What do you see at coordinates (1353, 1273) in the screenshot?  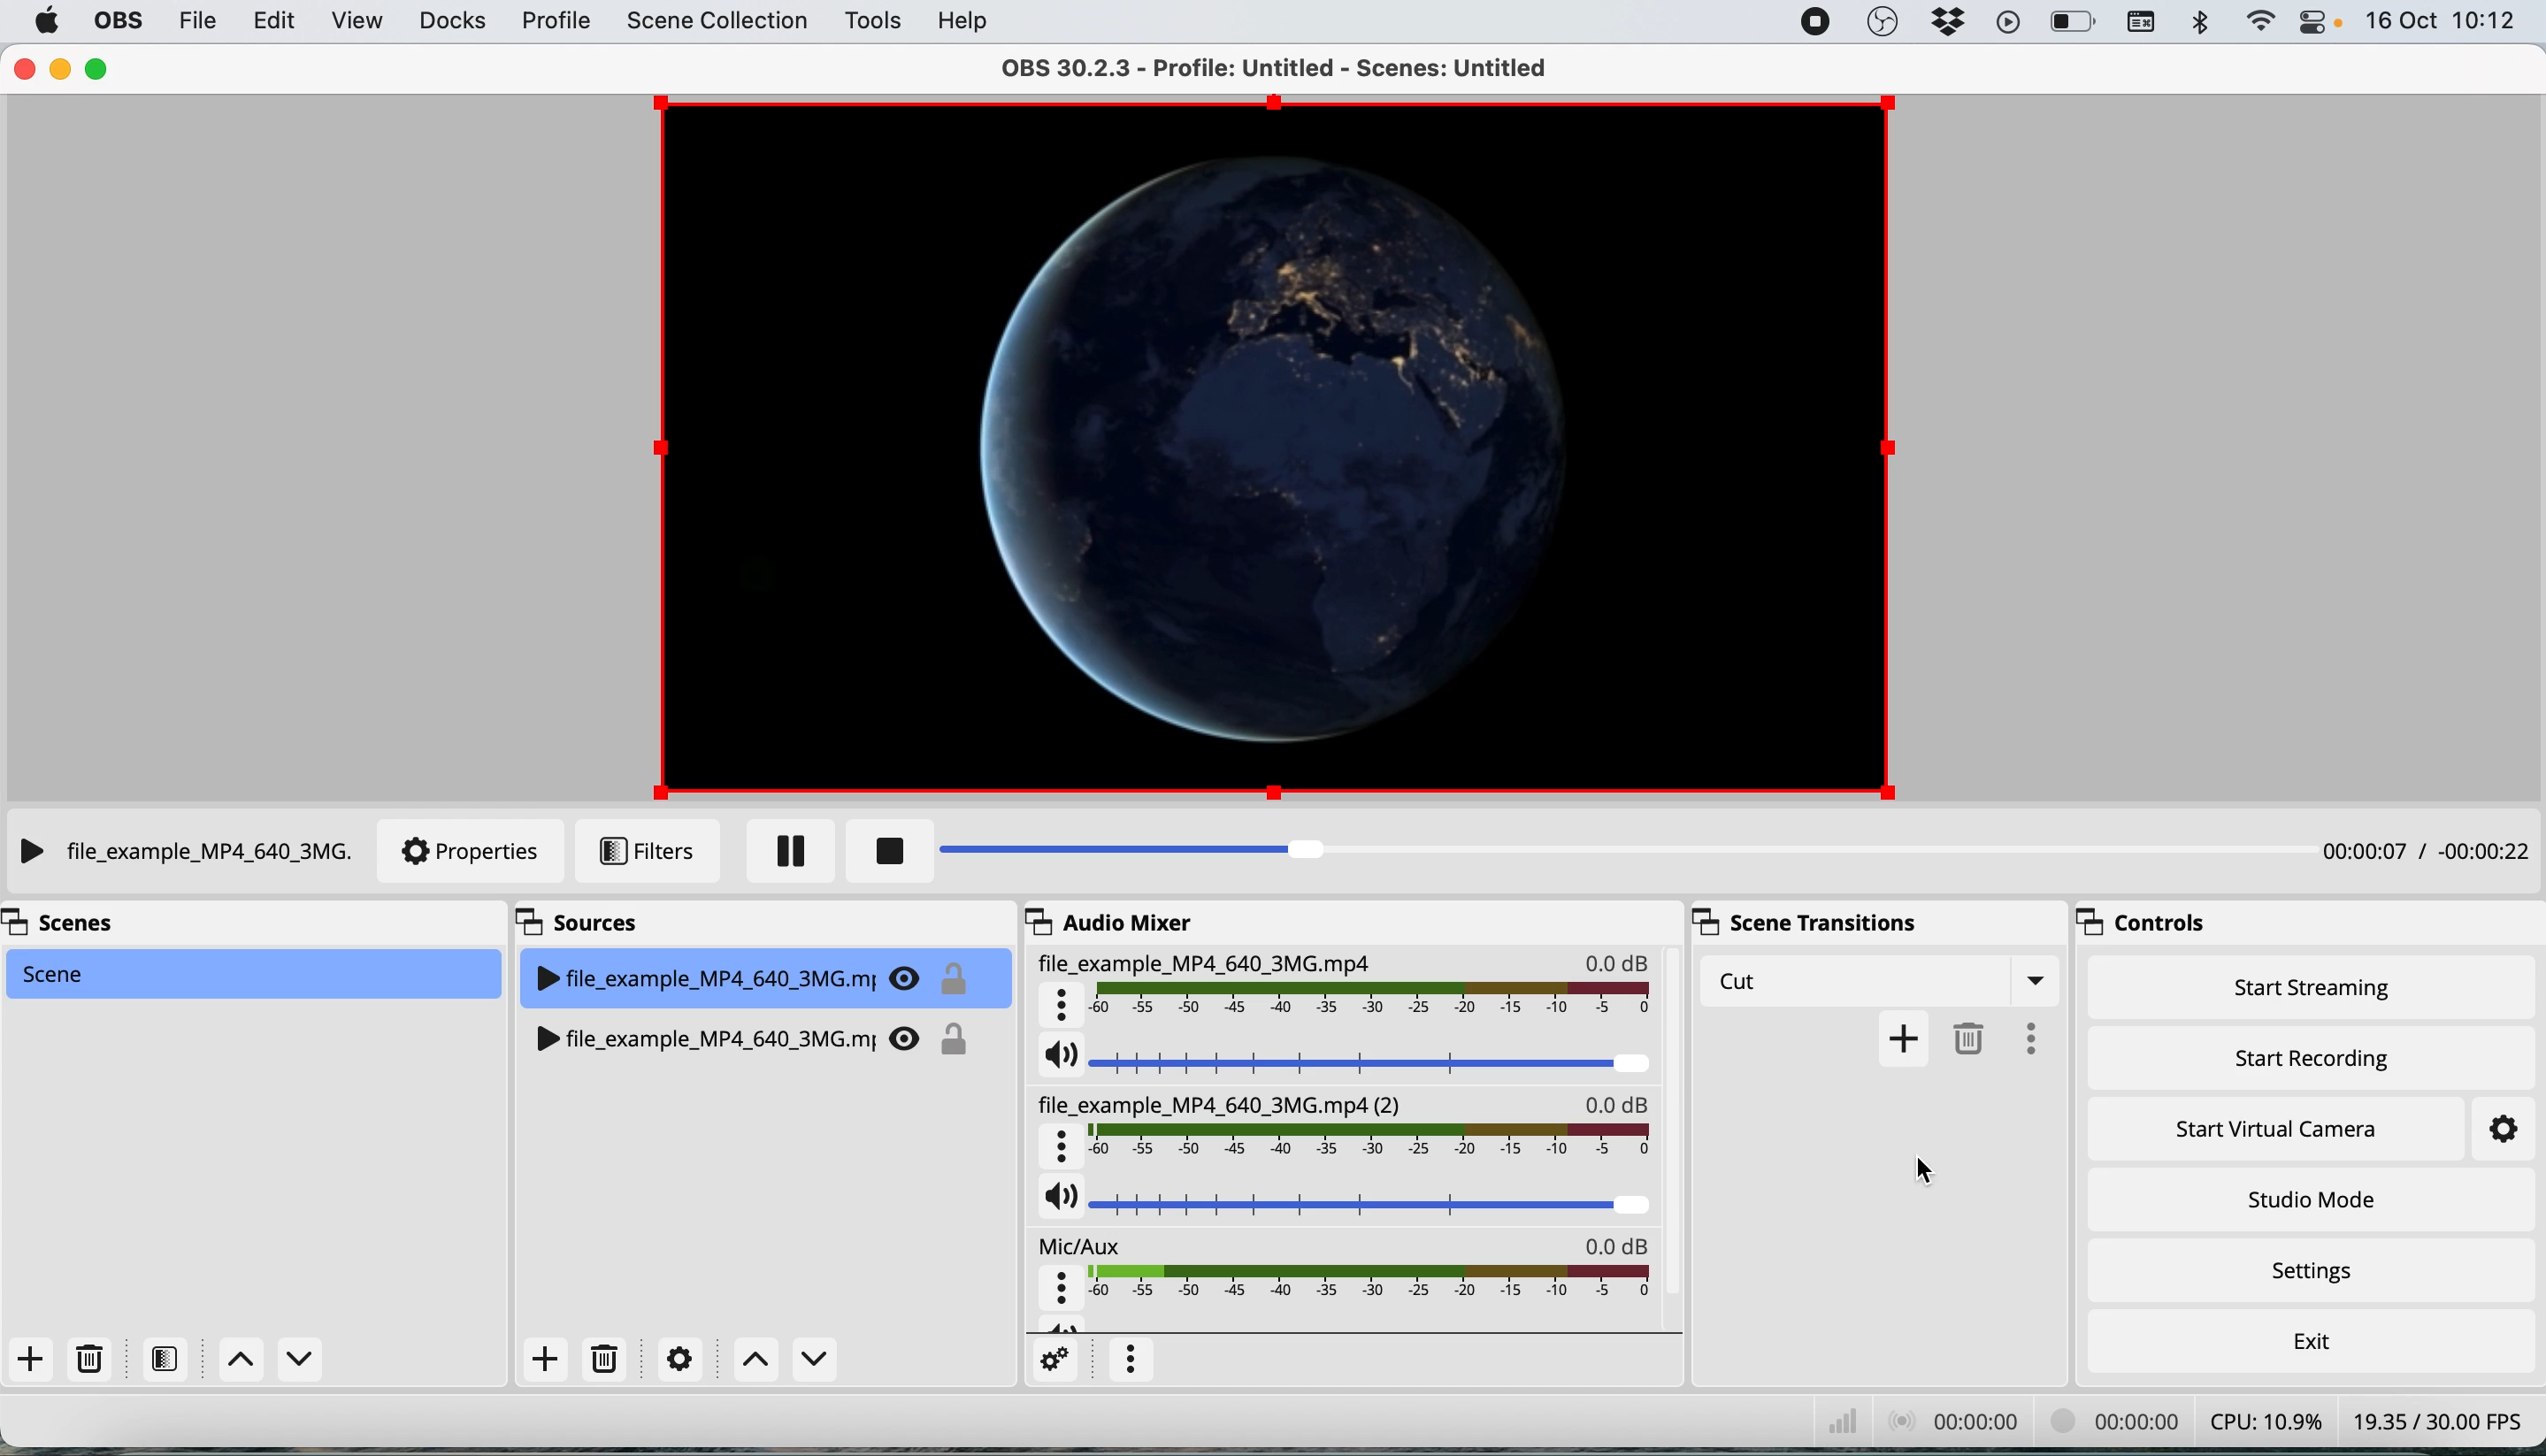 I see `mic aux audio` at bounding box center [1353, 1273].